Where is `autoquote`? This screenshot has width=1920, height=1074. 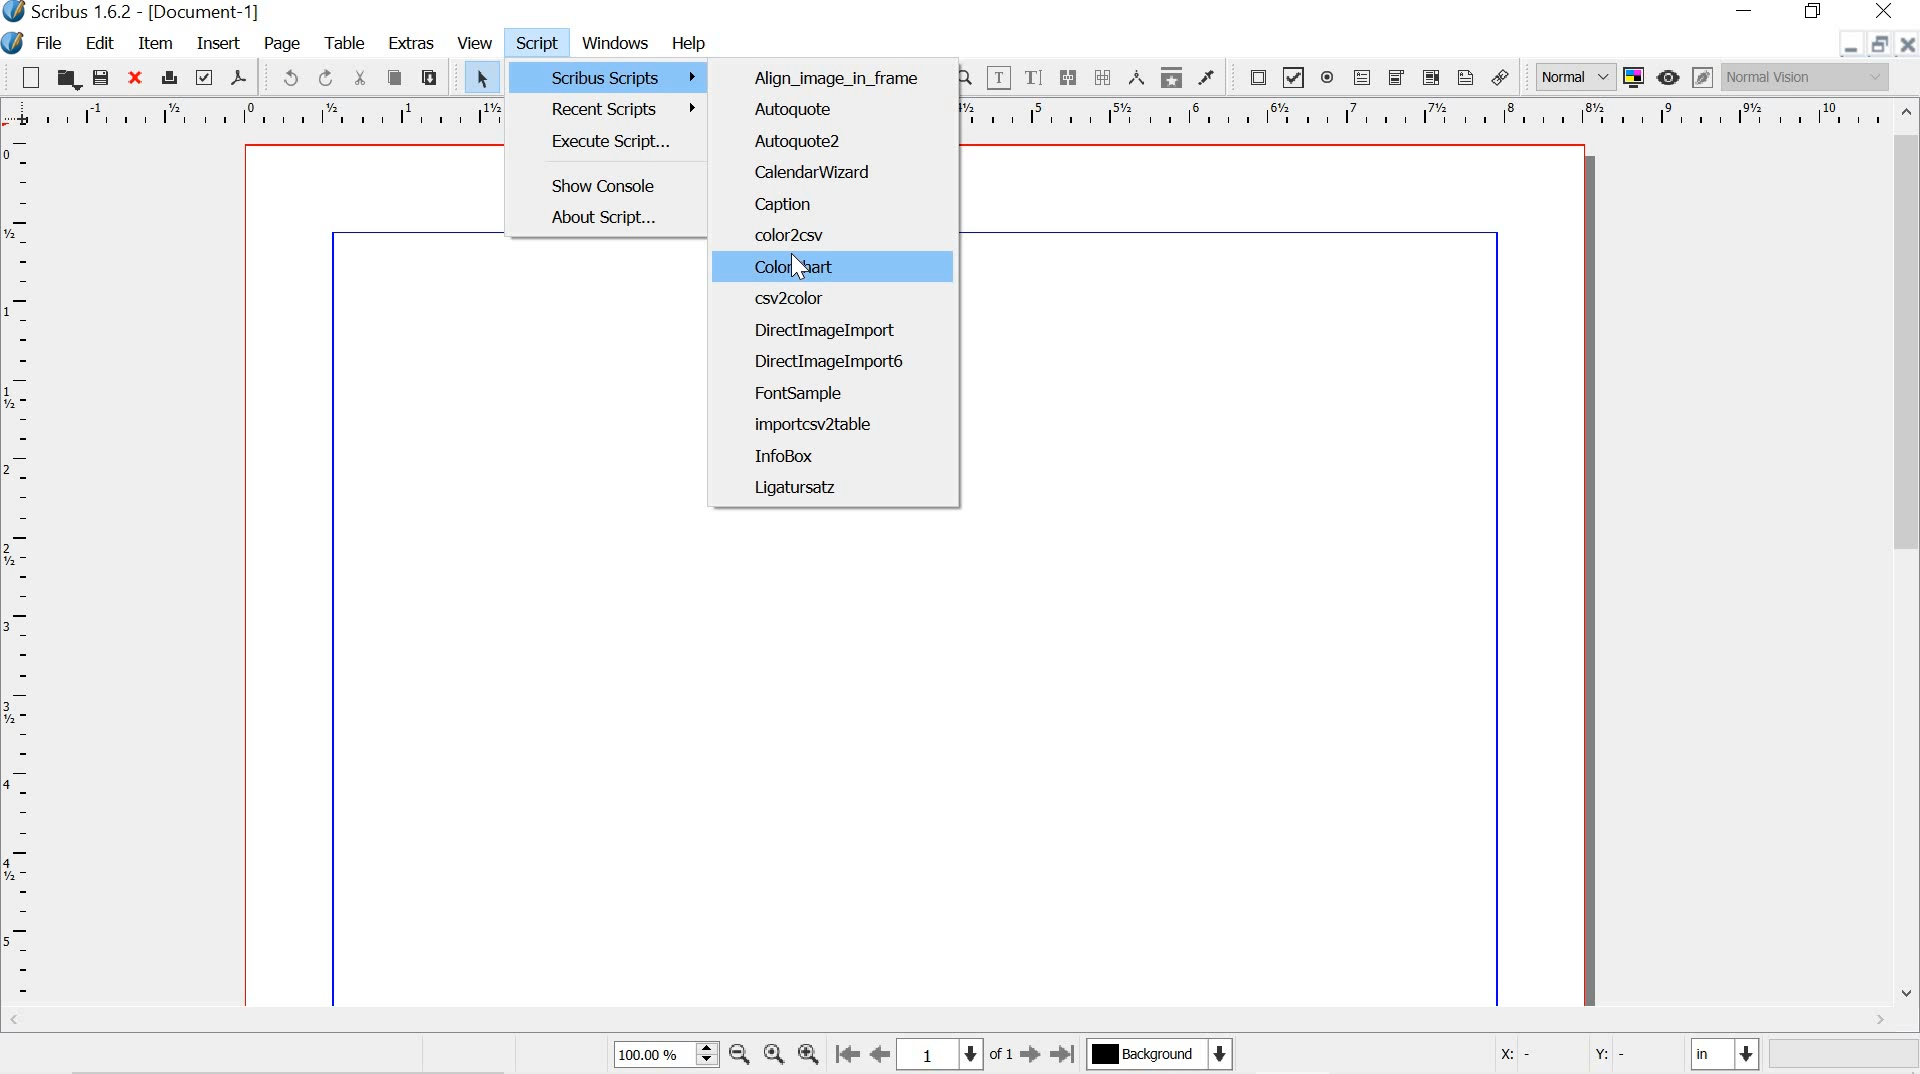
autoquote is located at coordinates (845, 110).